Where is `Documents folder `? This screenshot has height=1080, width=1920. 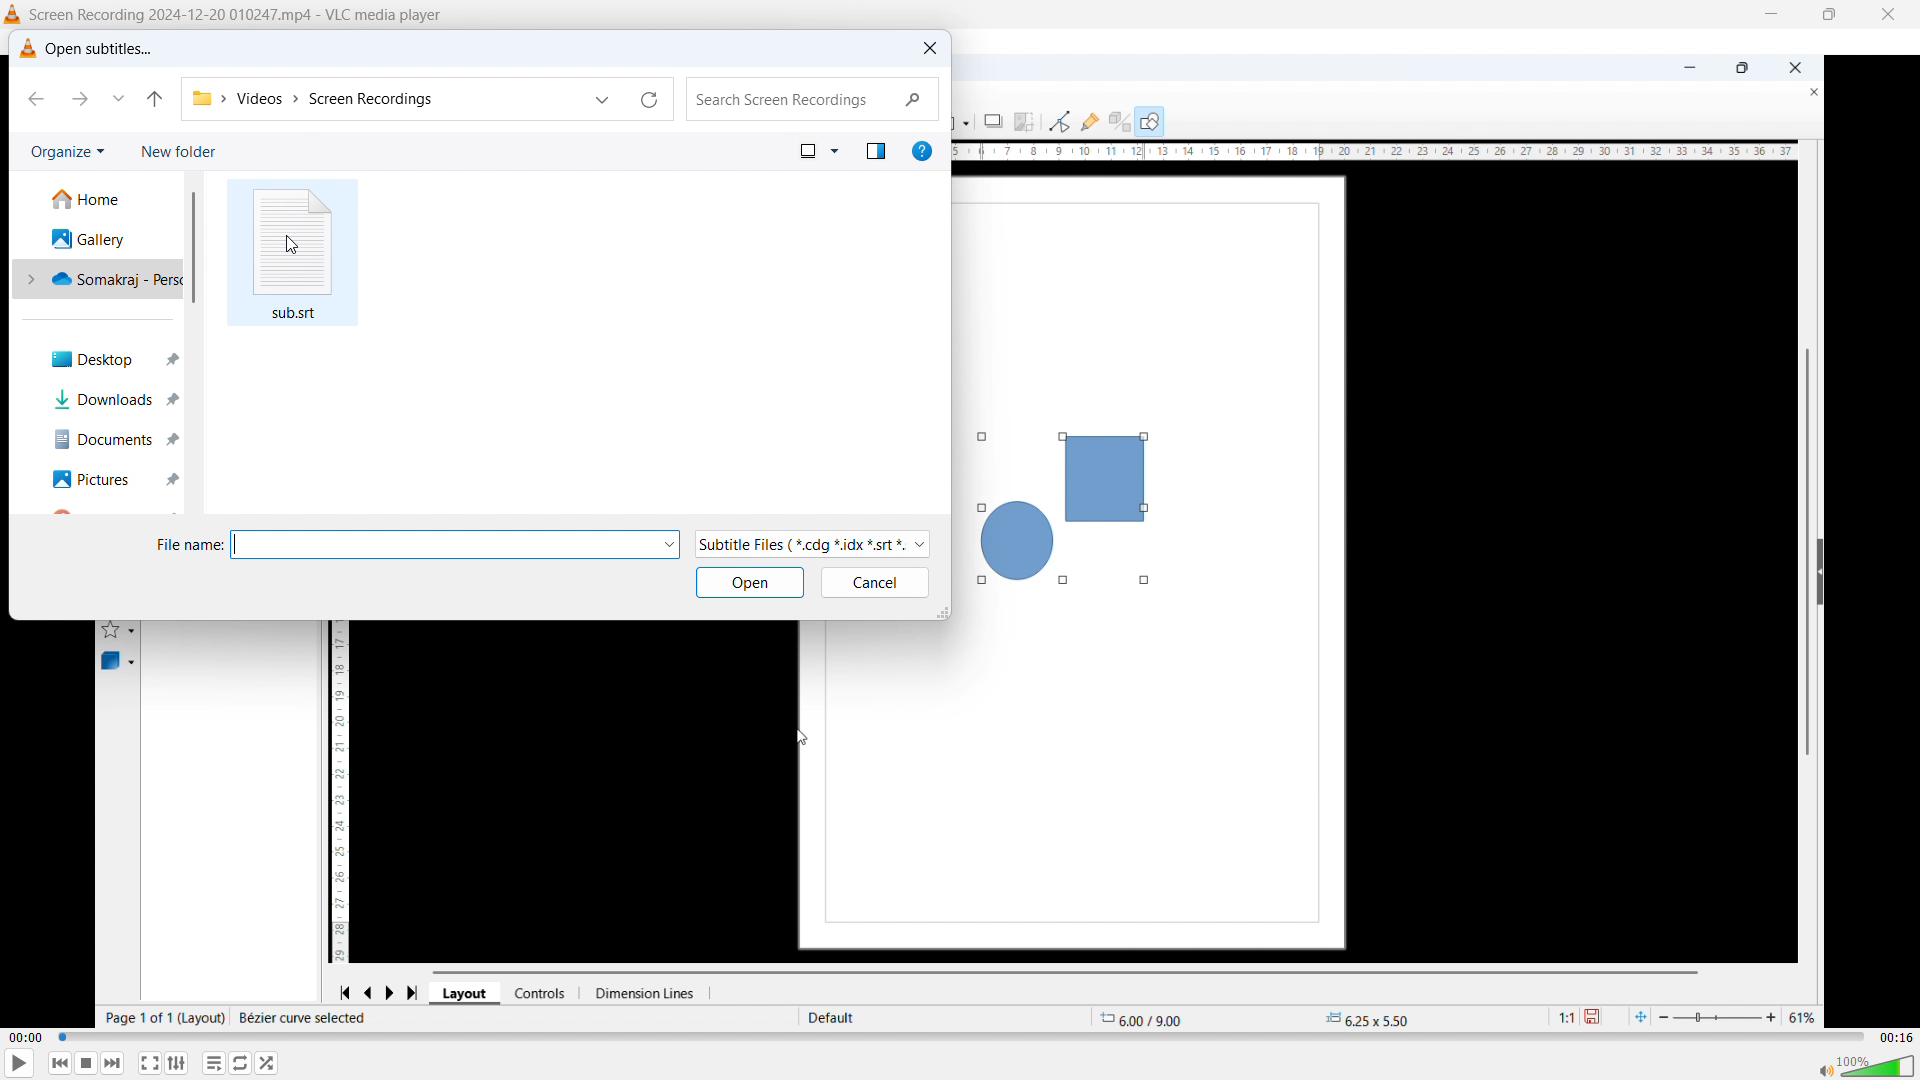
Documents folder  is located at coordinates (110, 441).